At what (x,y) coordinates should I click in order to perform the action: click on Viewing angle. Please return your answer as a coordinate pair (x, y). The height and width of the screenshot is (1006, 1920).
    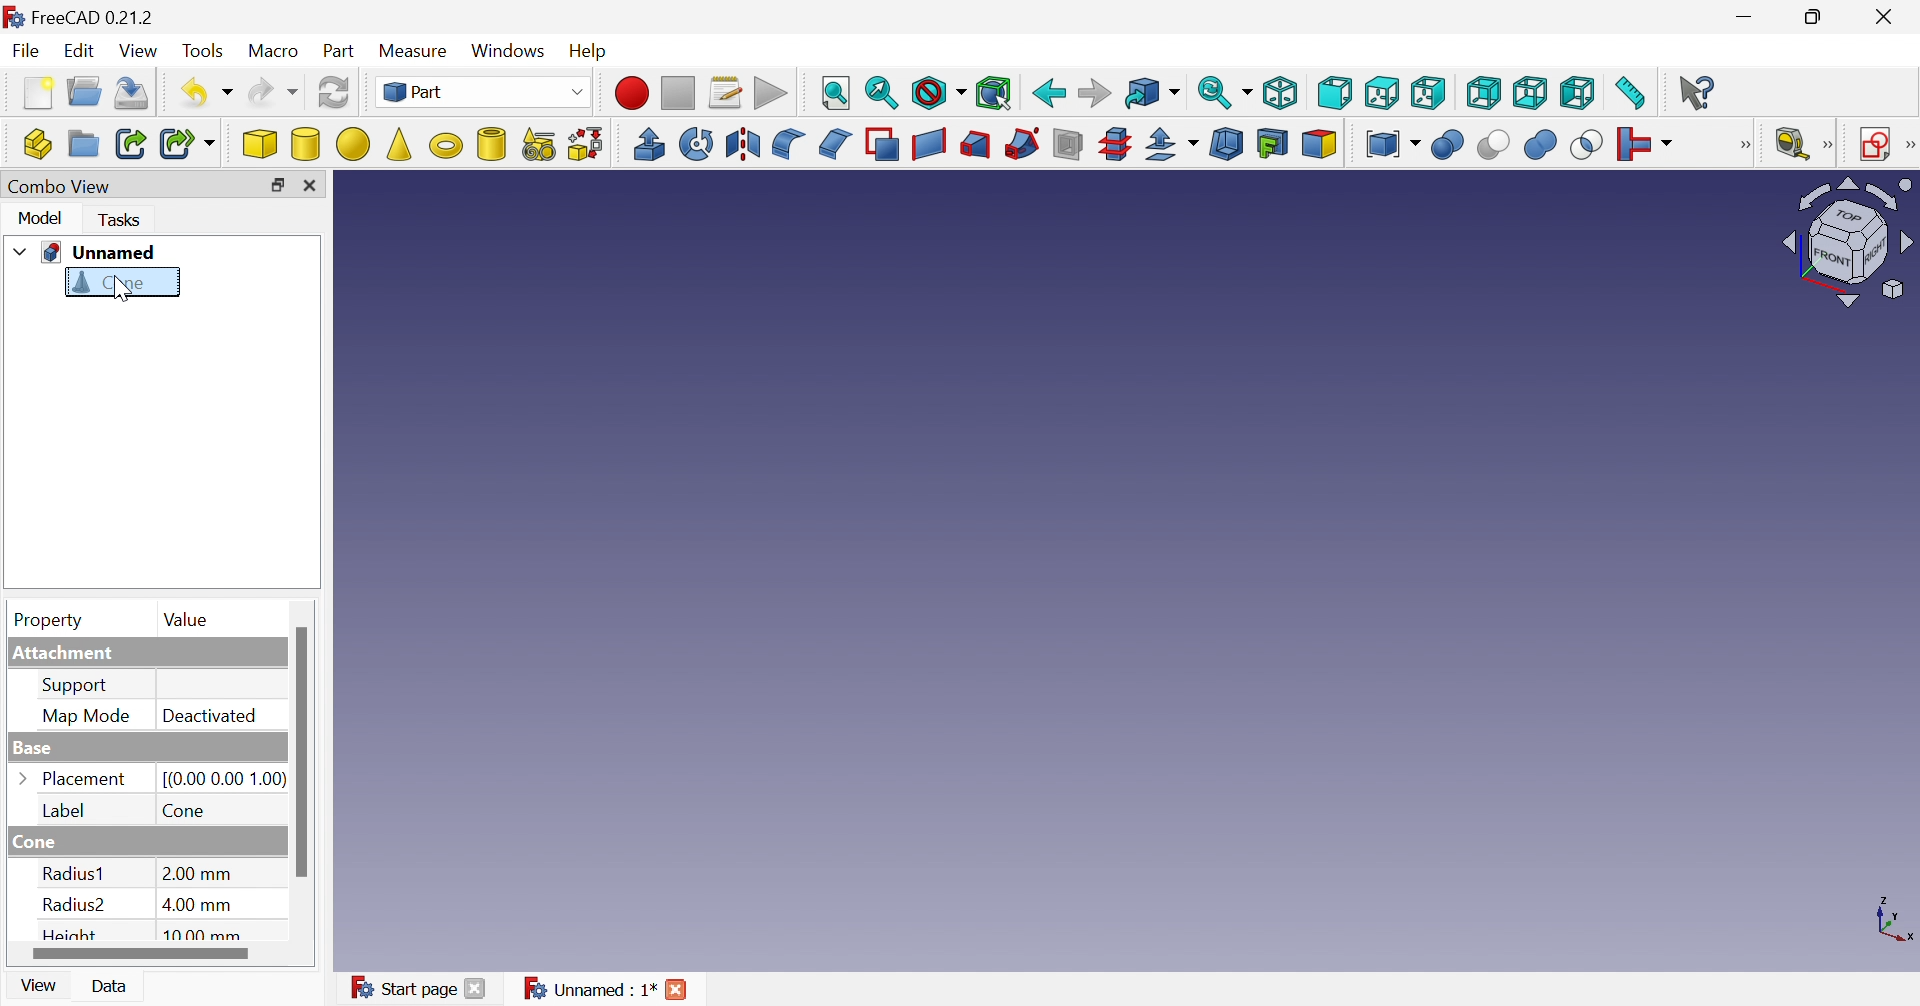
    Looking at the image, I should click on (1844, 244).